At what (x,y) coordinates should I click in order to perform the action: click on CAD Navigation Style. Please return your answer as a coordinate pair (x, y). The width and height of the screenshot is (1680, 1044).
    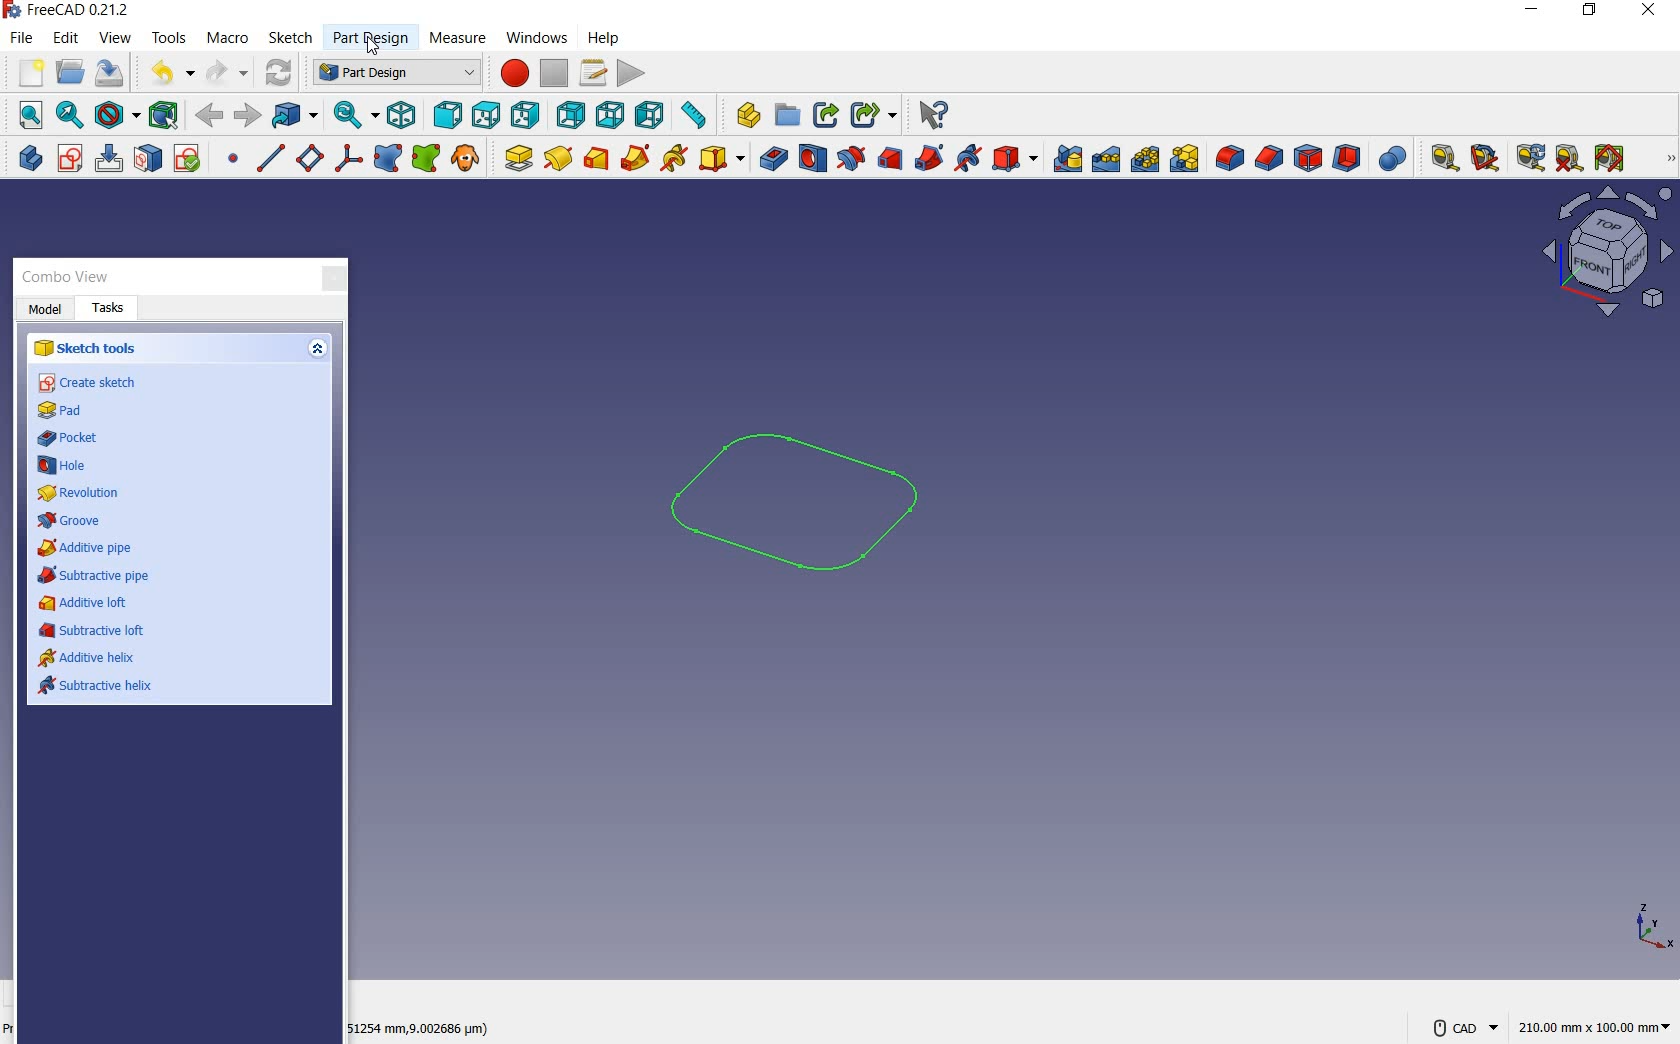
    Looking at the image, I should click on (1465, 1023).